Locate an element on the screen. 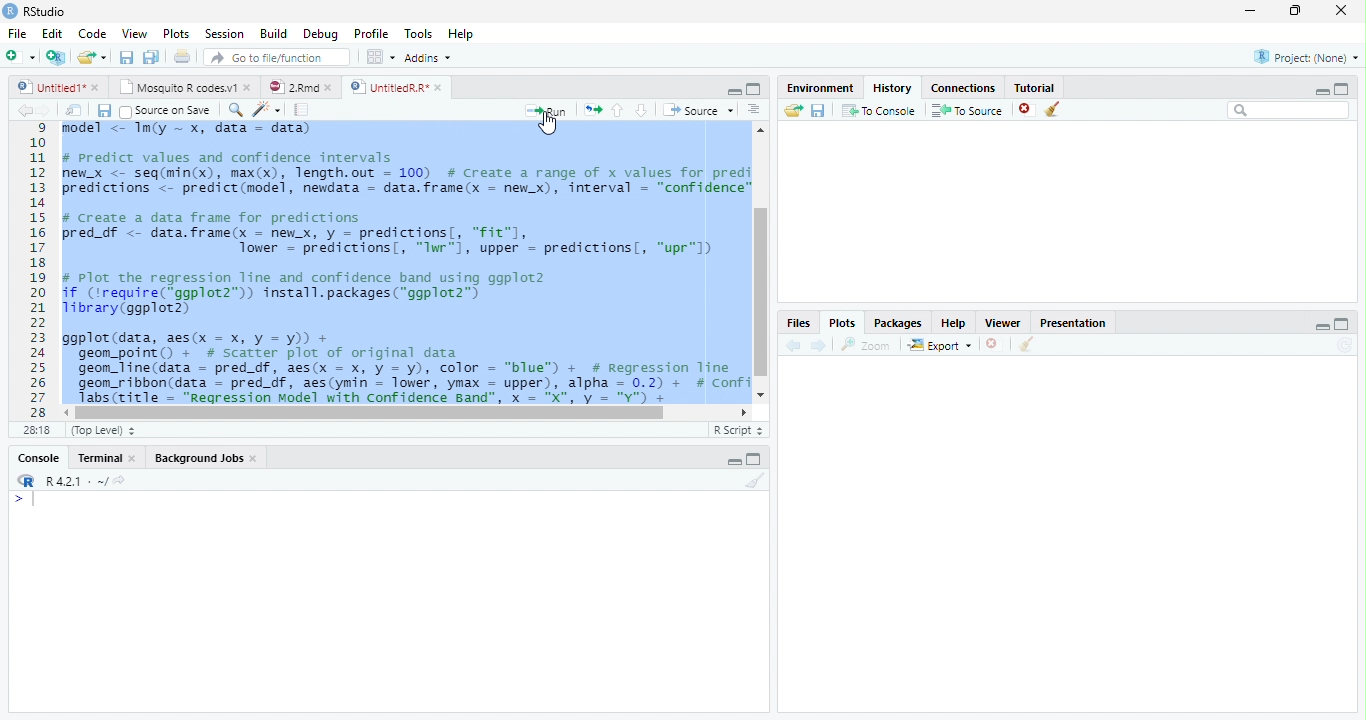  Cursor is located at coordinates (388, 101).